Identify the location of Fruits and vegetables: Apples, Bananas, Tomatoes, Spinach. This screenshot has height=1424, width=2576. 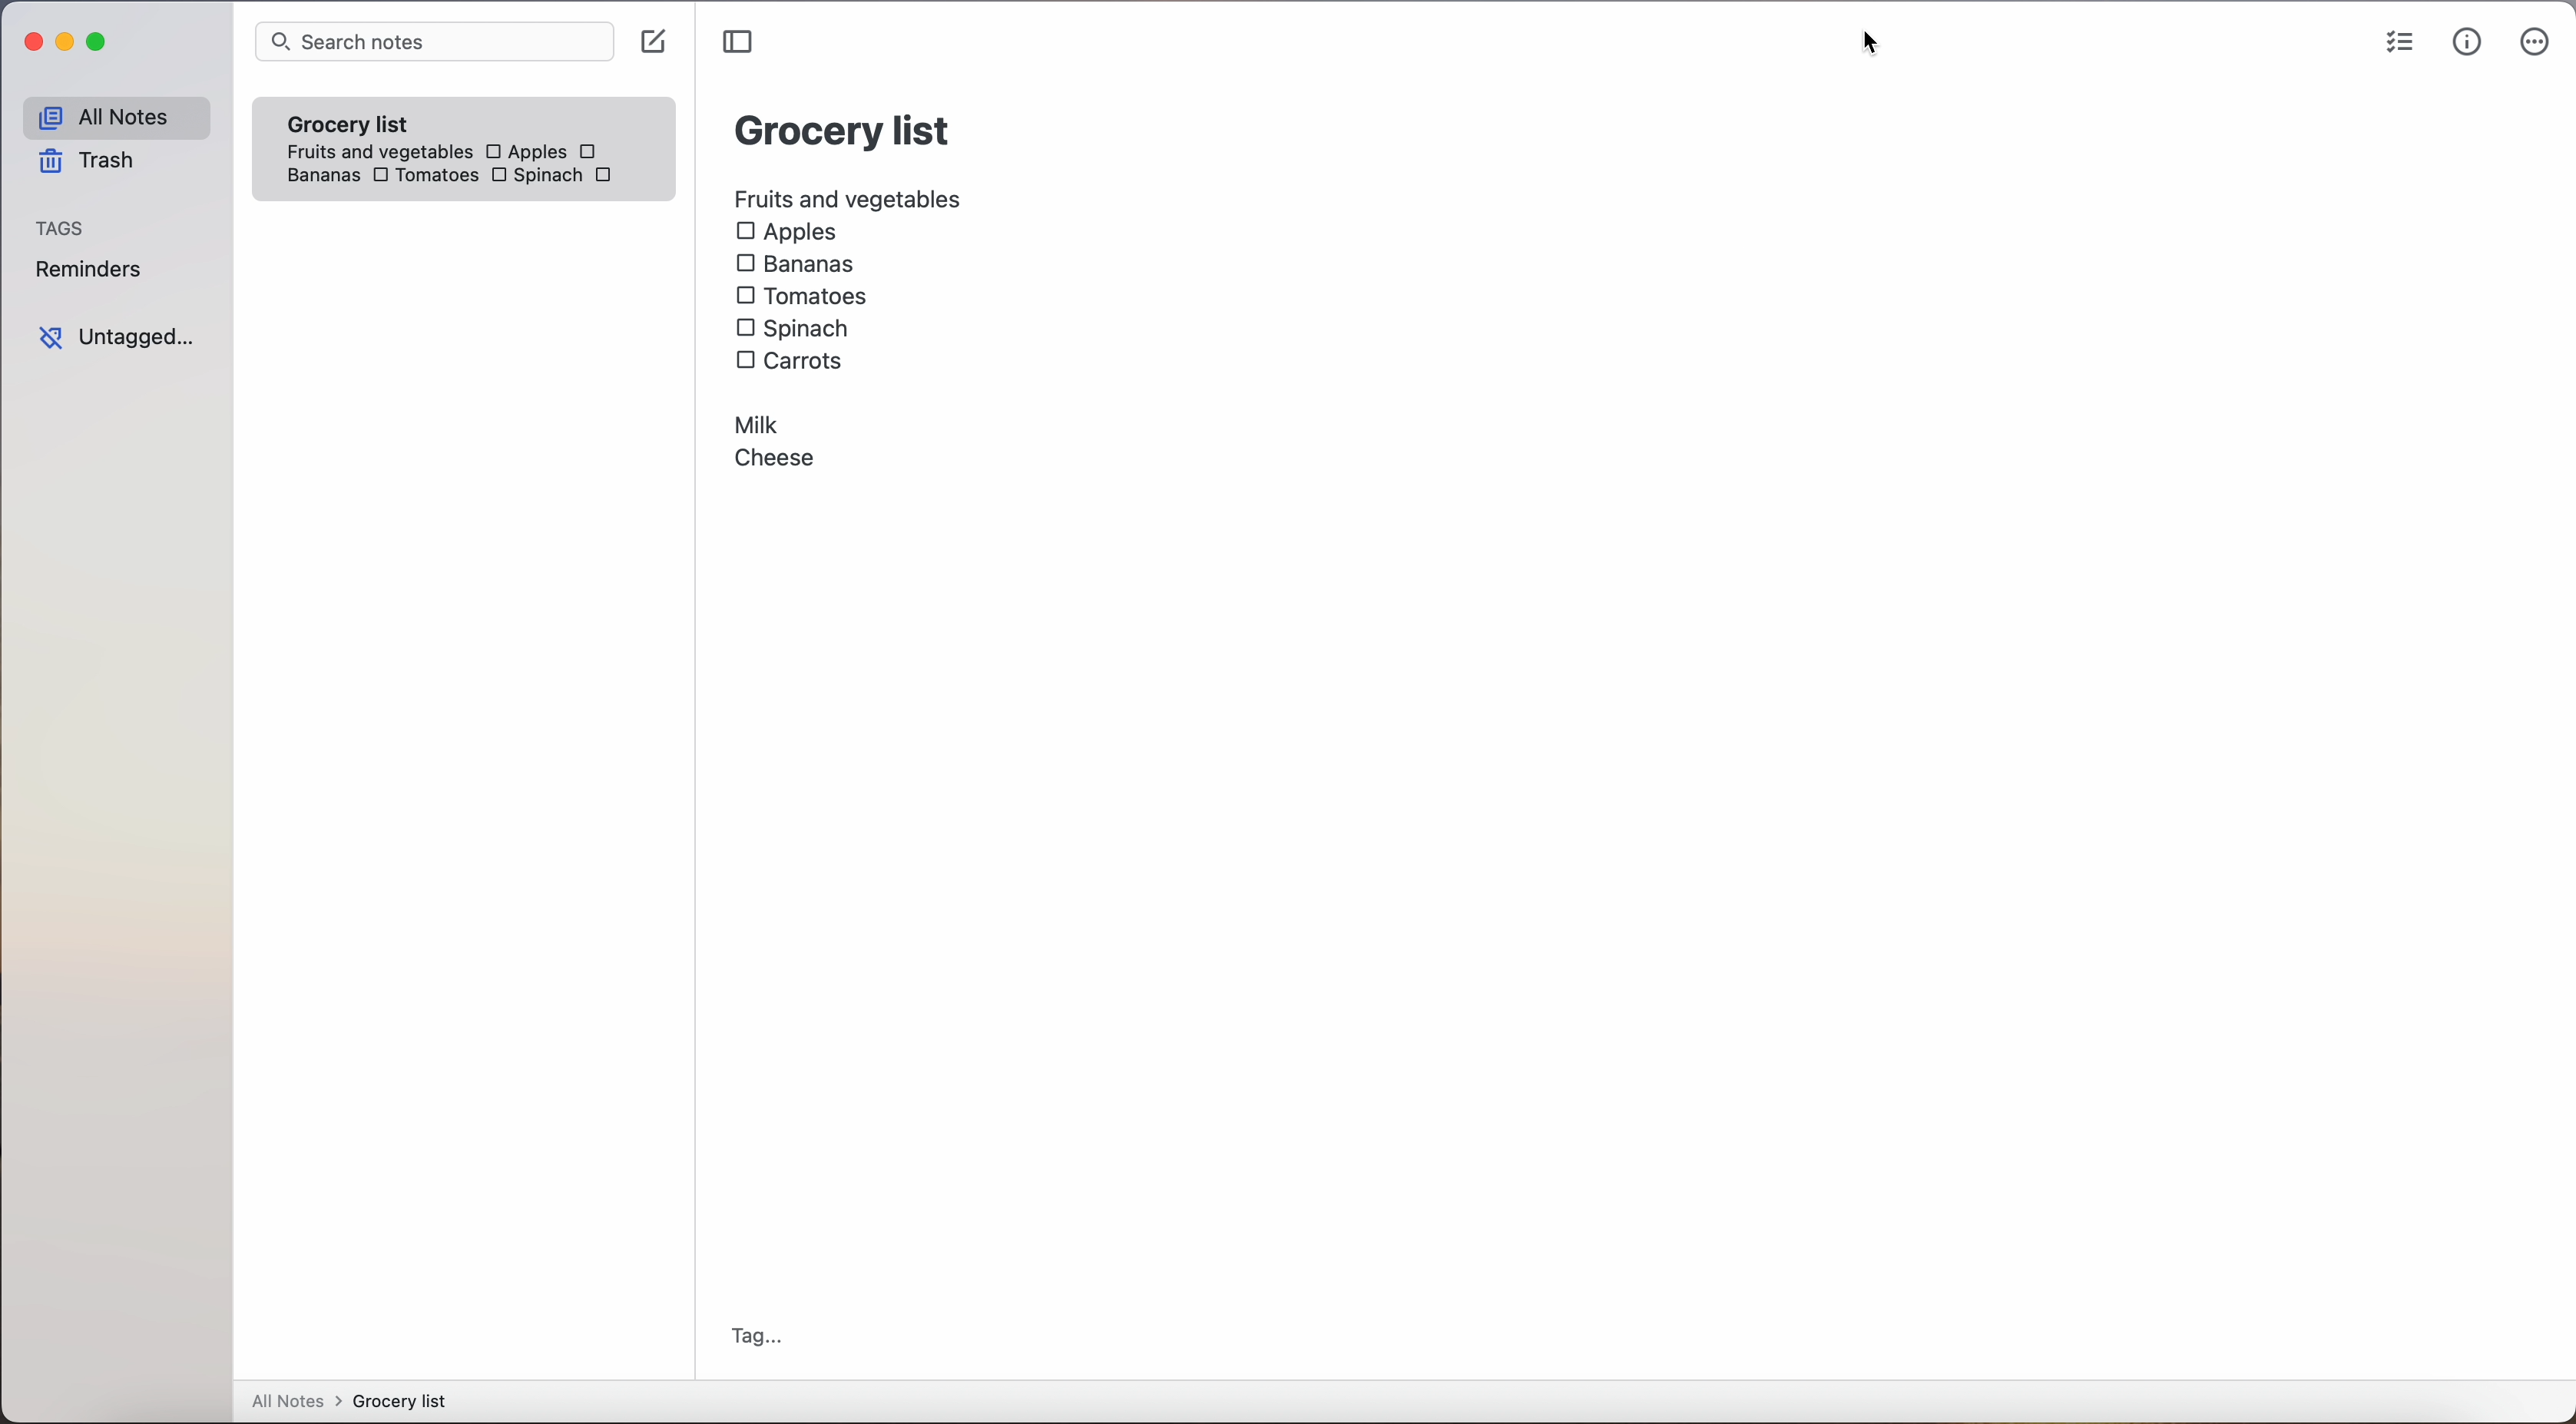
(470, 157).